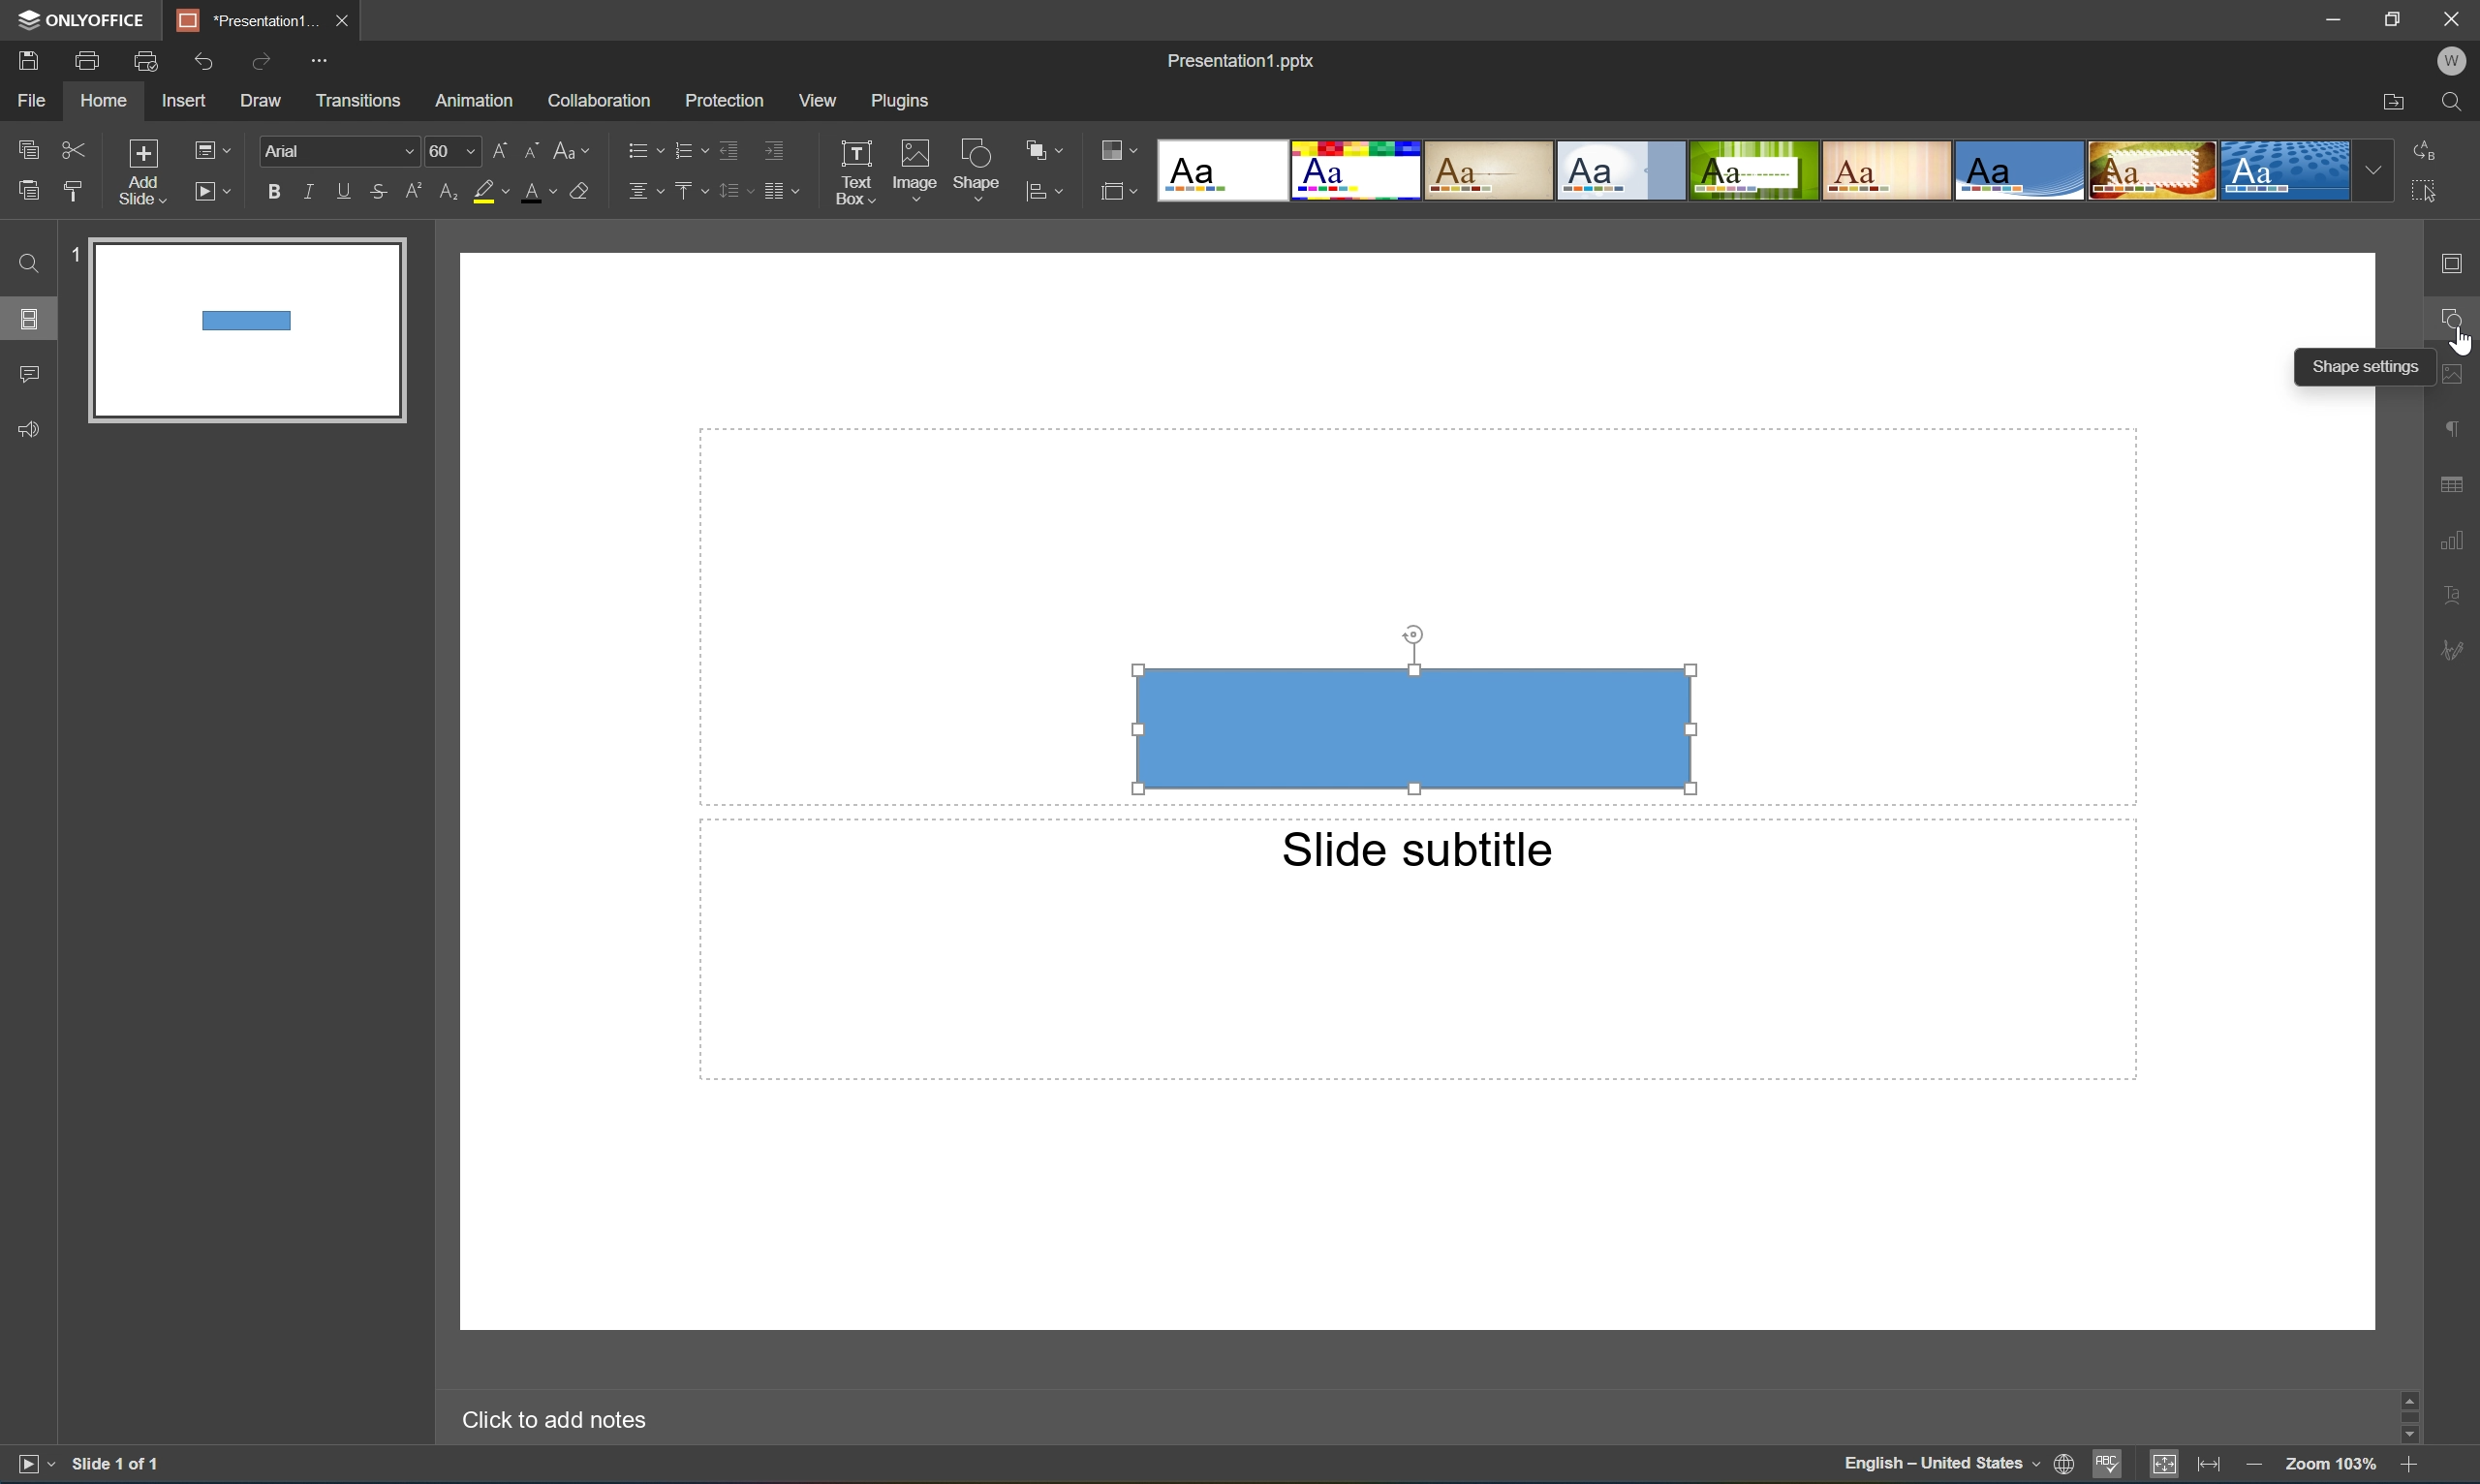  What do you see at coordinates (271, 190) in the screenshot?
I see `Bold` at bounding box center [271, 190].